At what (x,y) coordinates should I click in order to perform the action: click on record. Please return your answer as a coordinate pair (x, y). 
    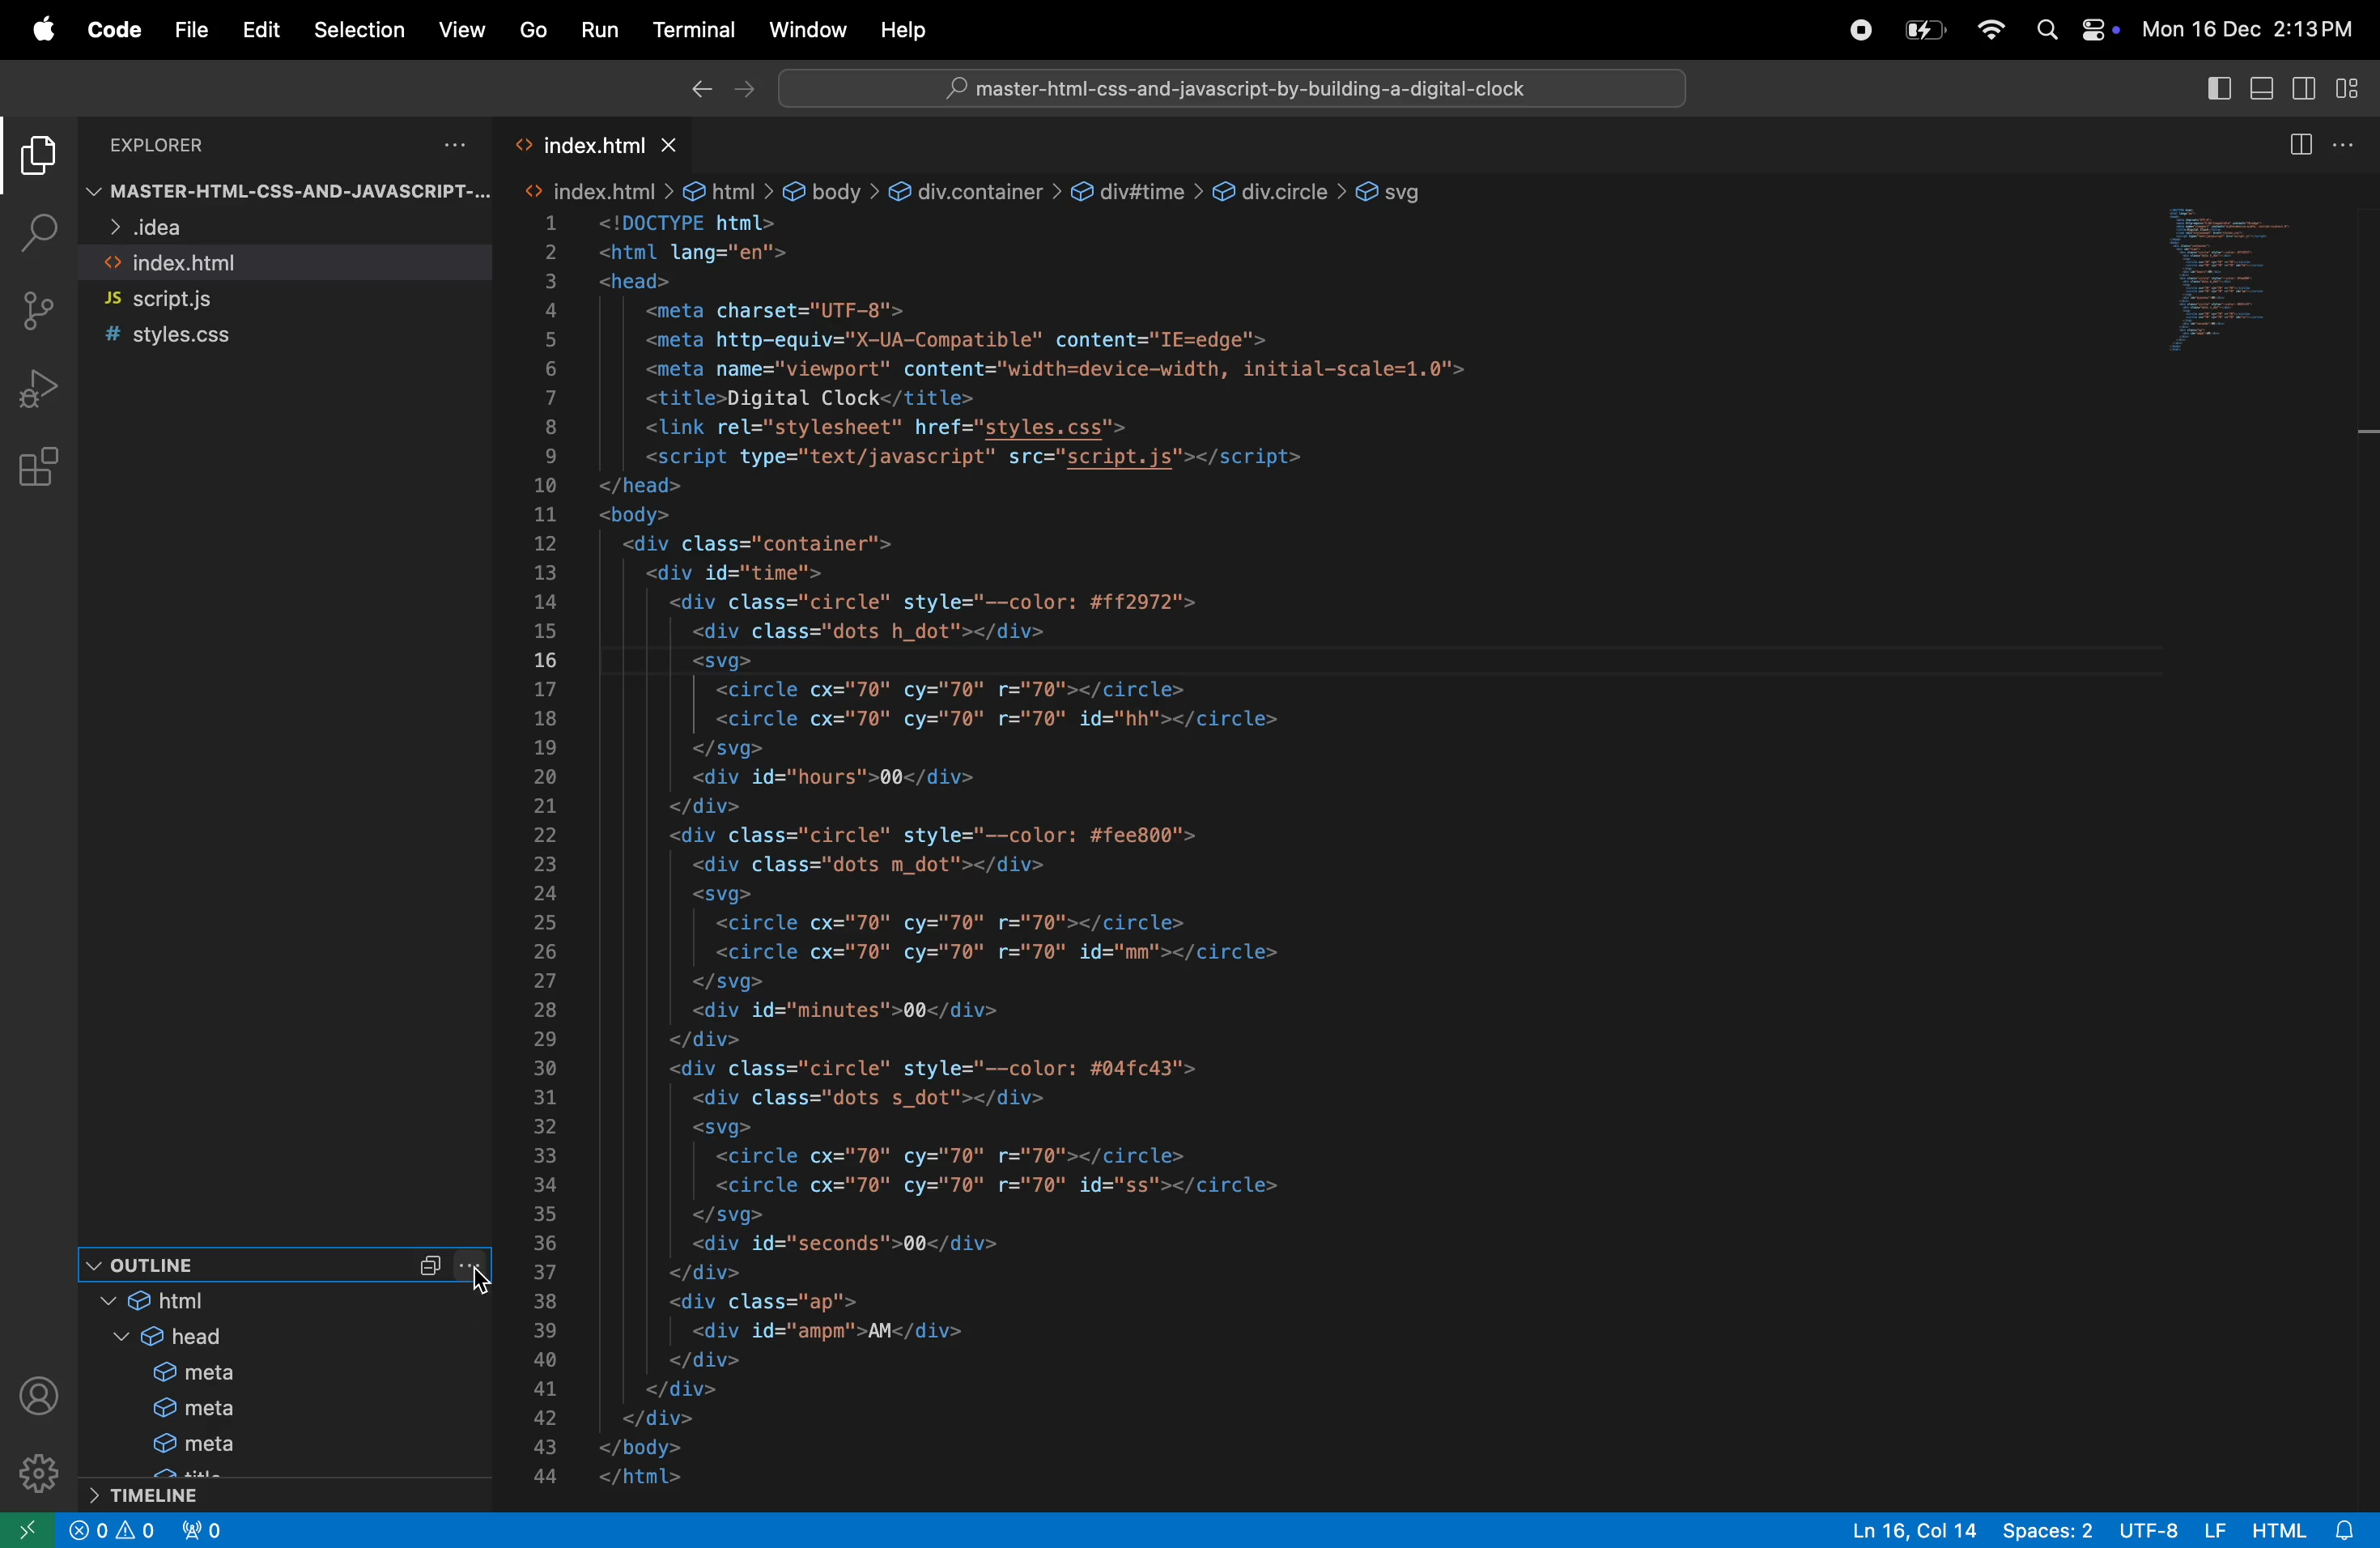
    Looking at the image, I should click on (1852, 29).